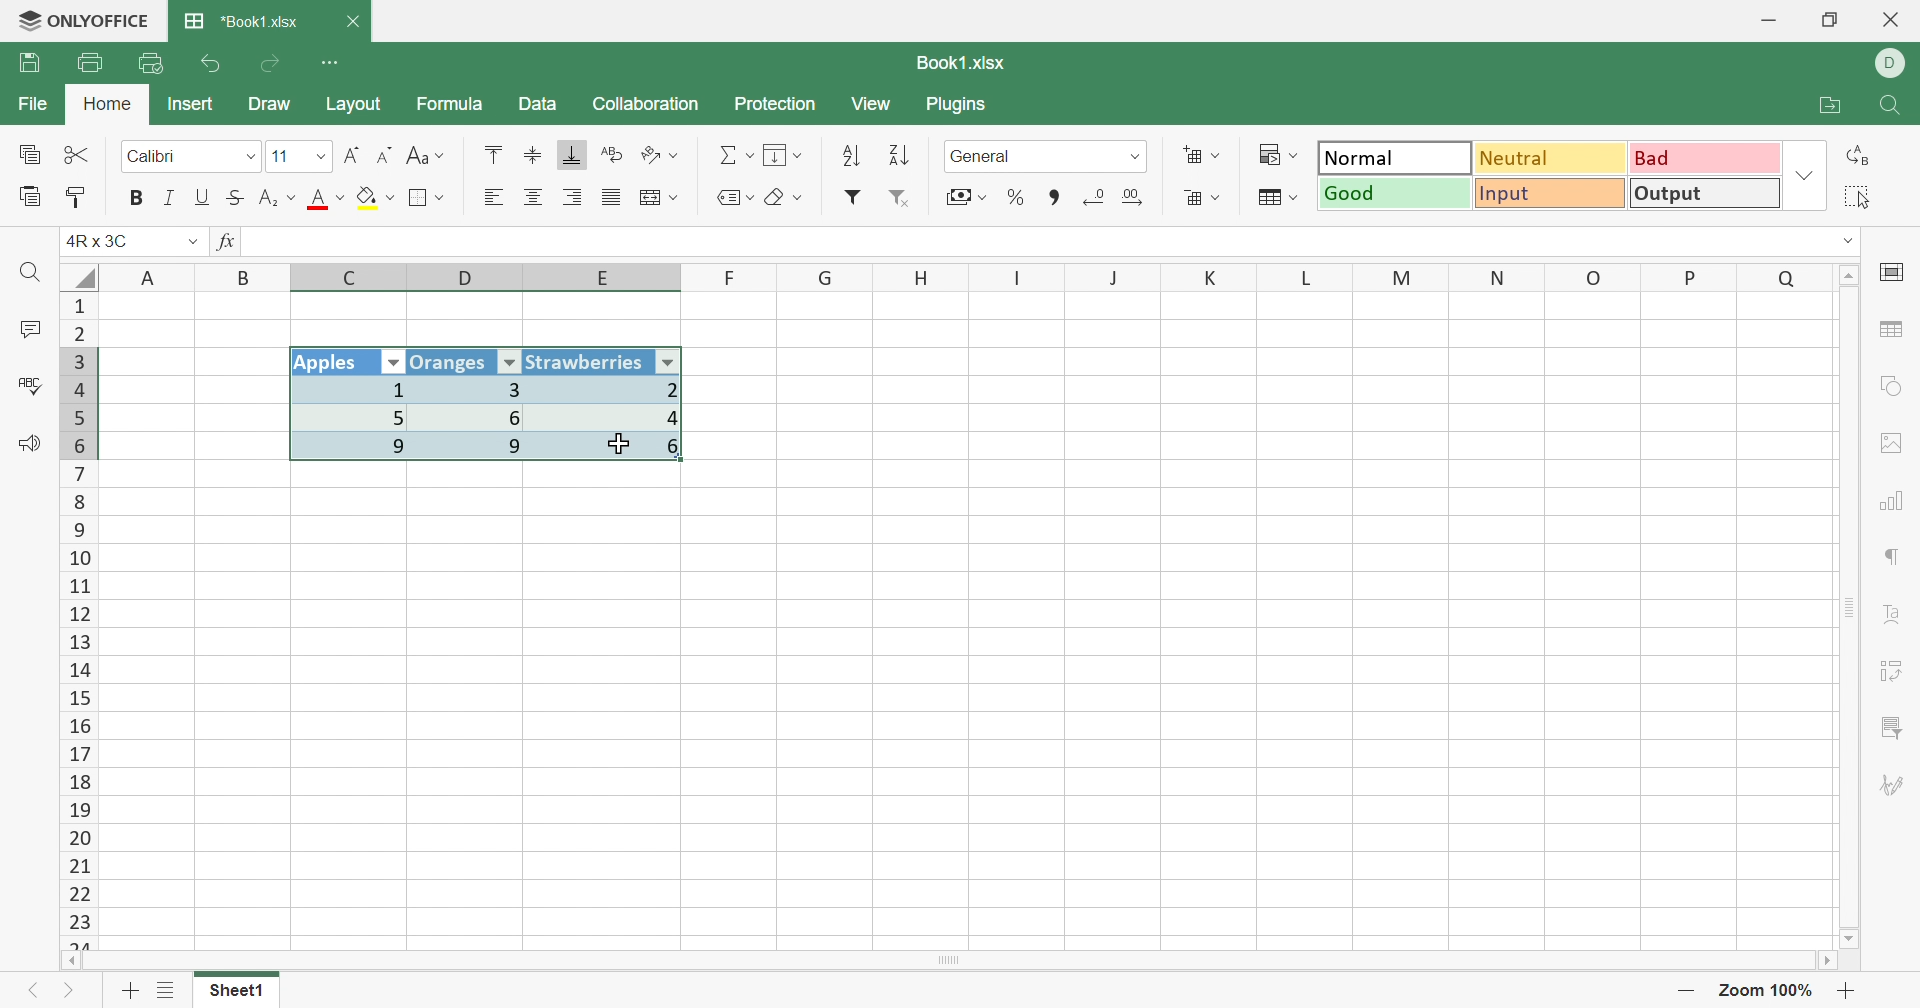  What do you see at coordinates (32, 446) in the screenshot?
I see `Feedback & Support` at bounding box center [32, 446].